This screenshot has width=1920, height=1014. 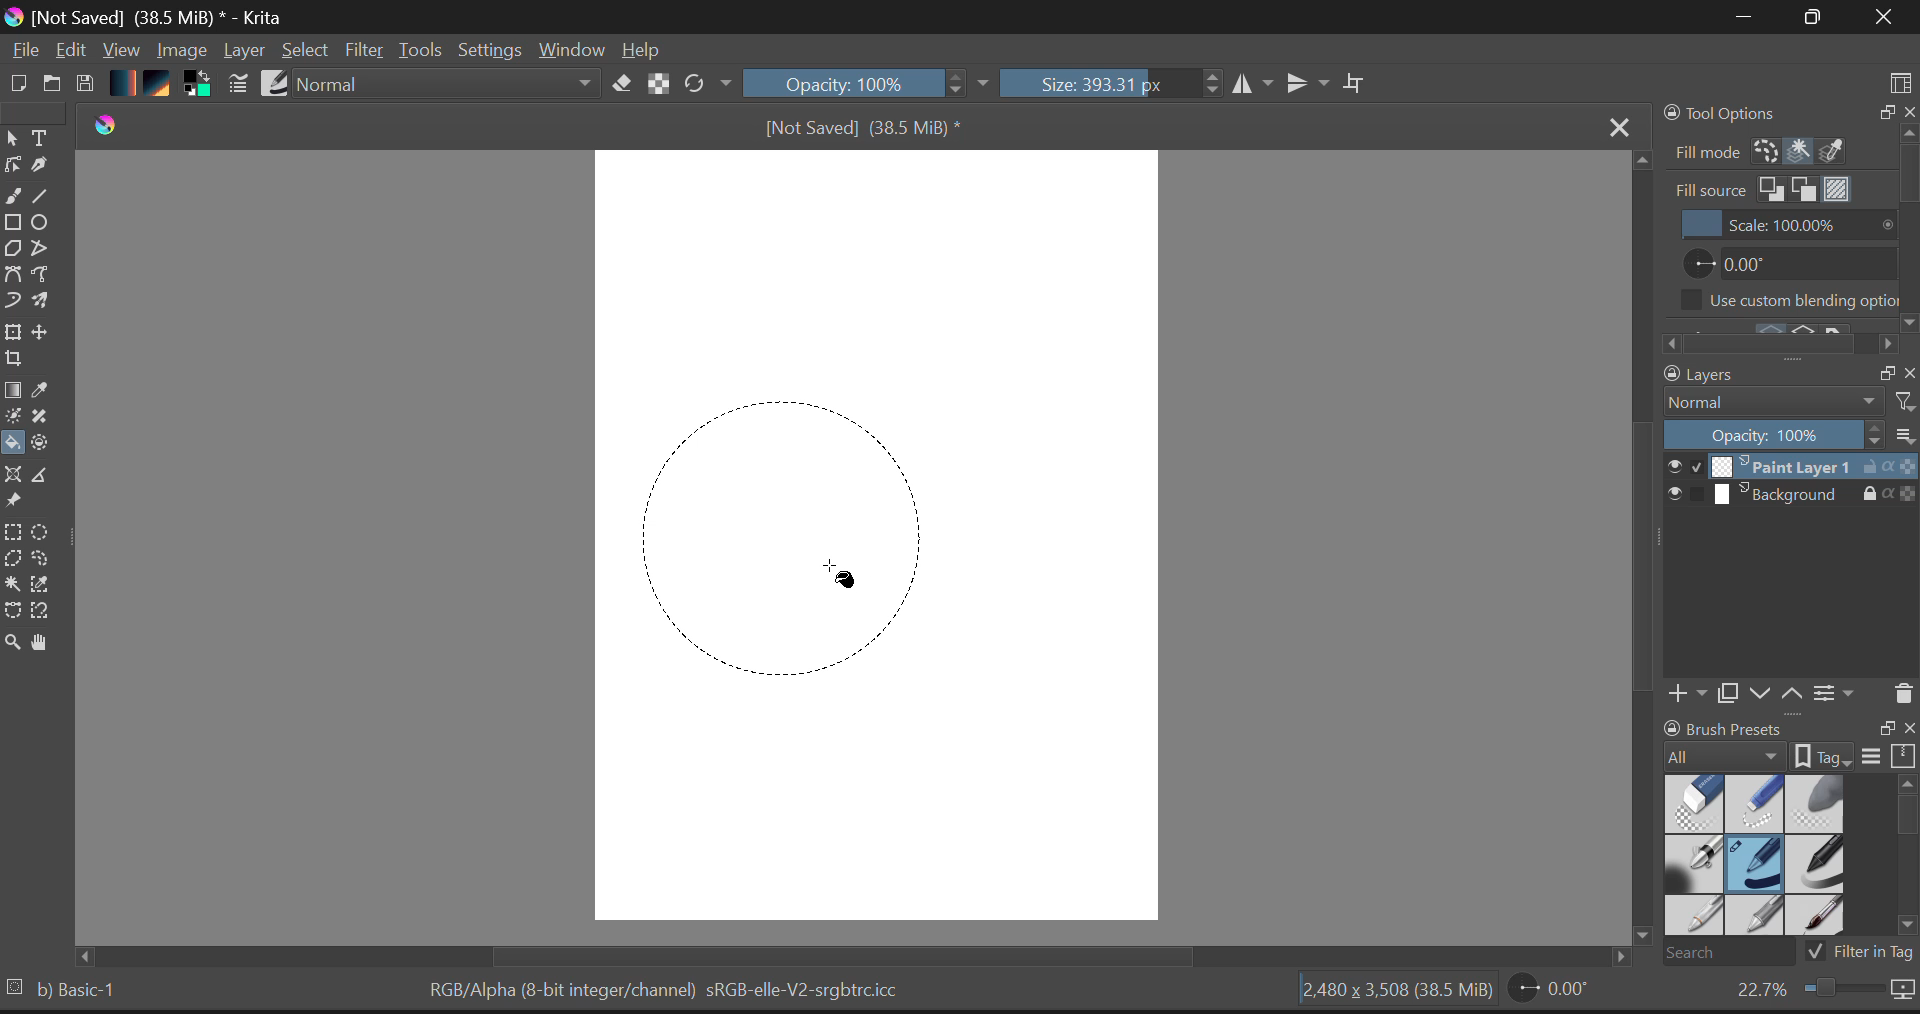 What do you see at coordinates (1900, 76) in the screenshot?
I see `Choose Workspace` at bounding box center [1900, 76].